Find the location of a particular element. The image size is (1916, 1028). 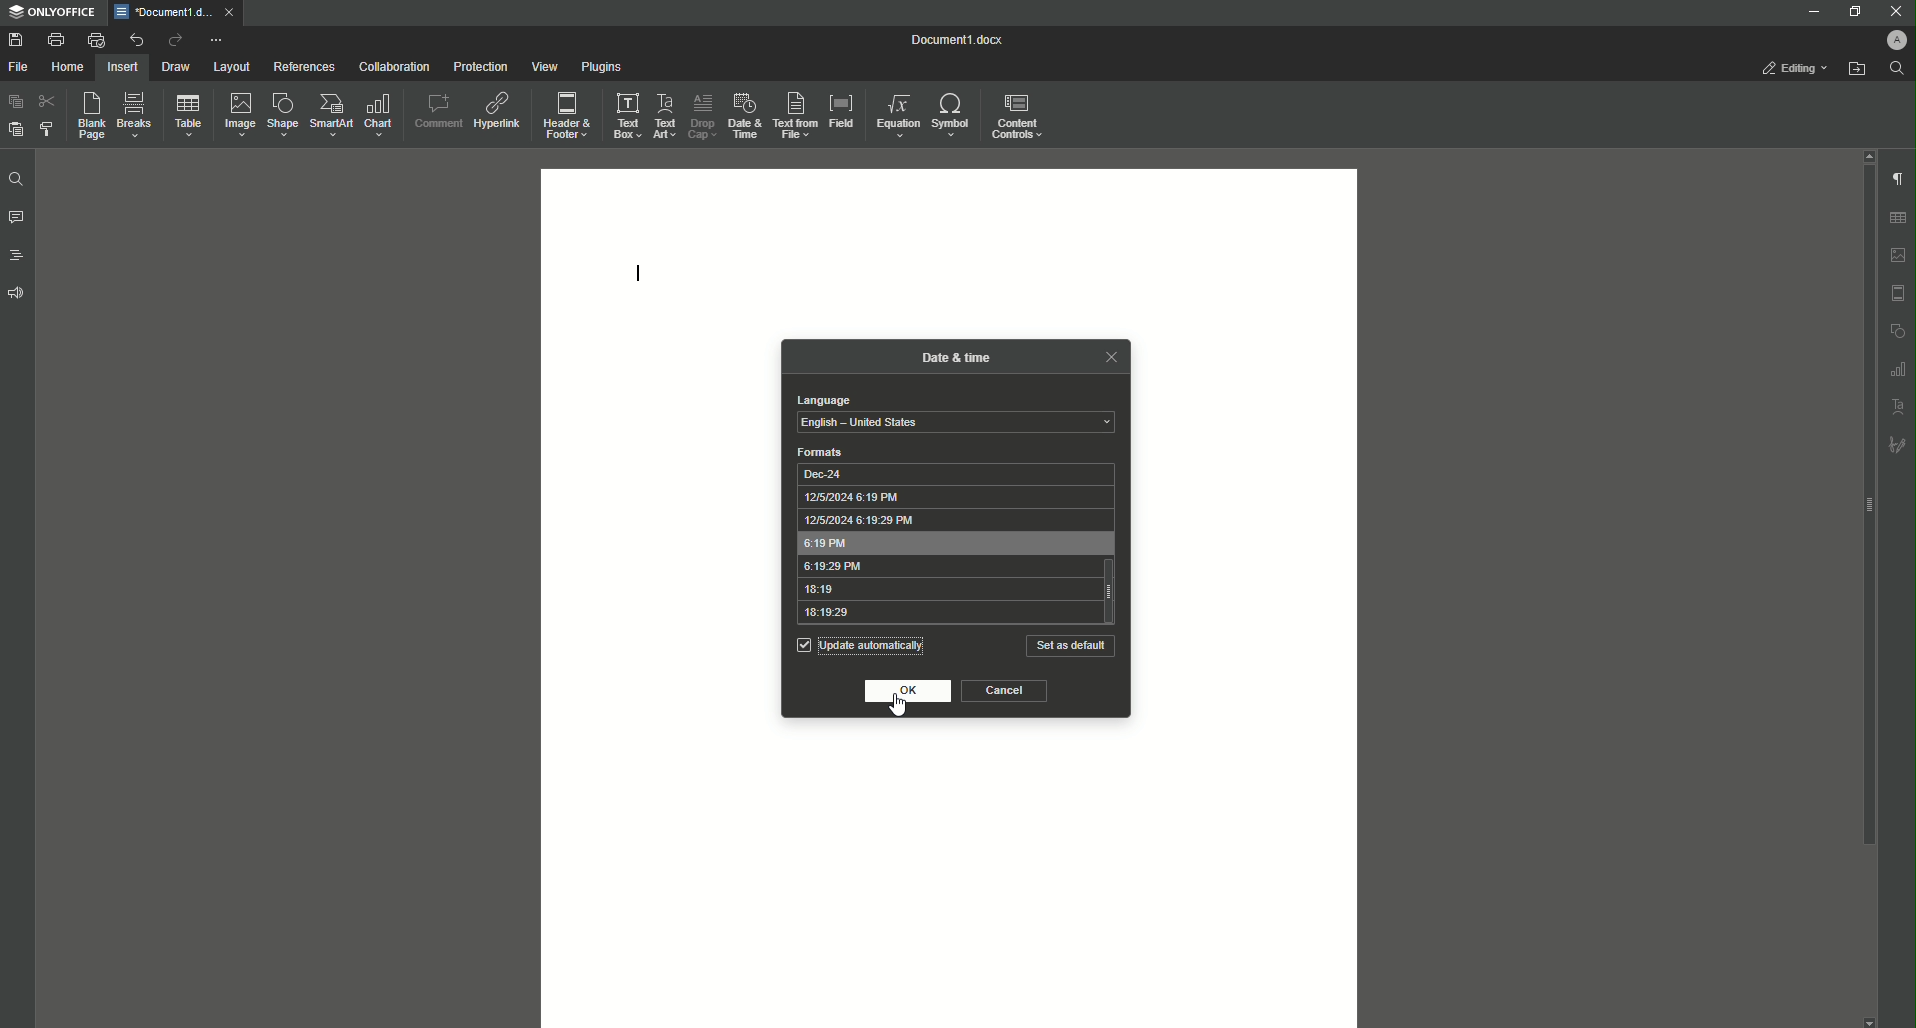

Choose Style is located at coordinates (47, 129).